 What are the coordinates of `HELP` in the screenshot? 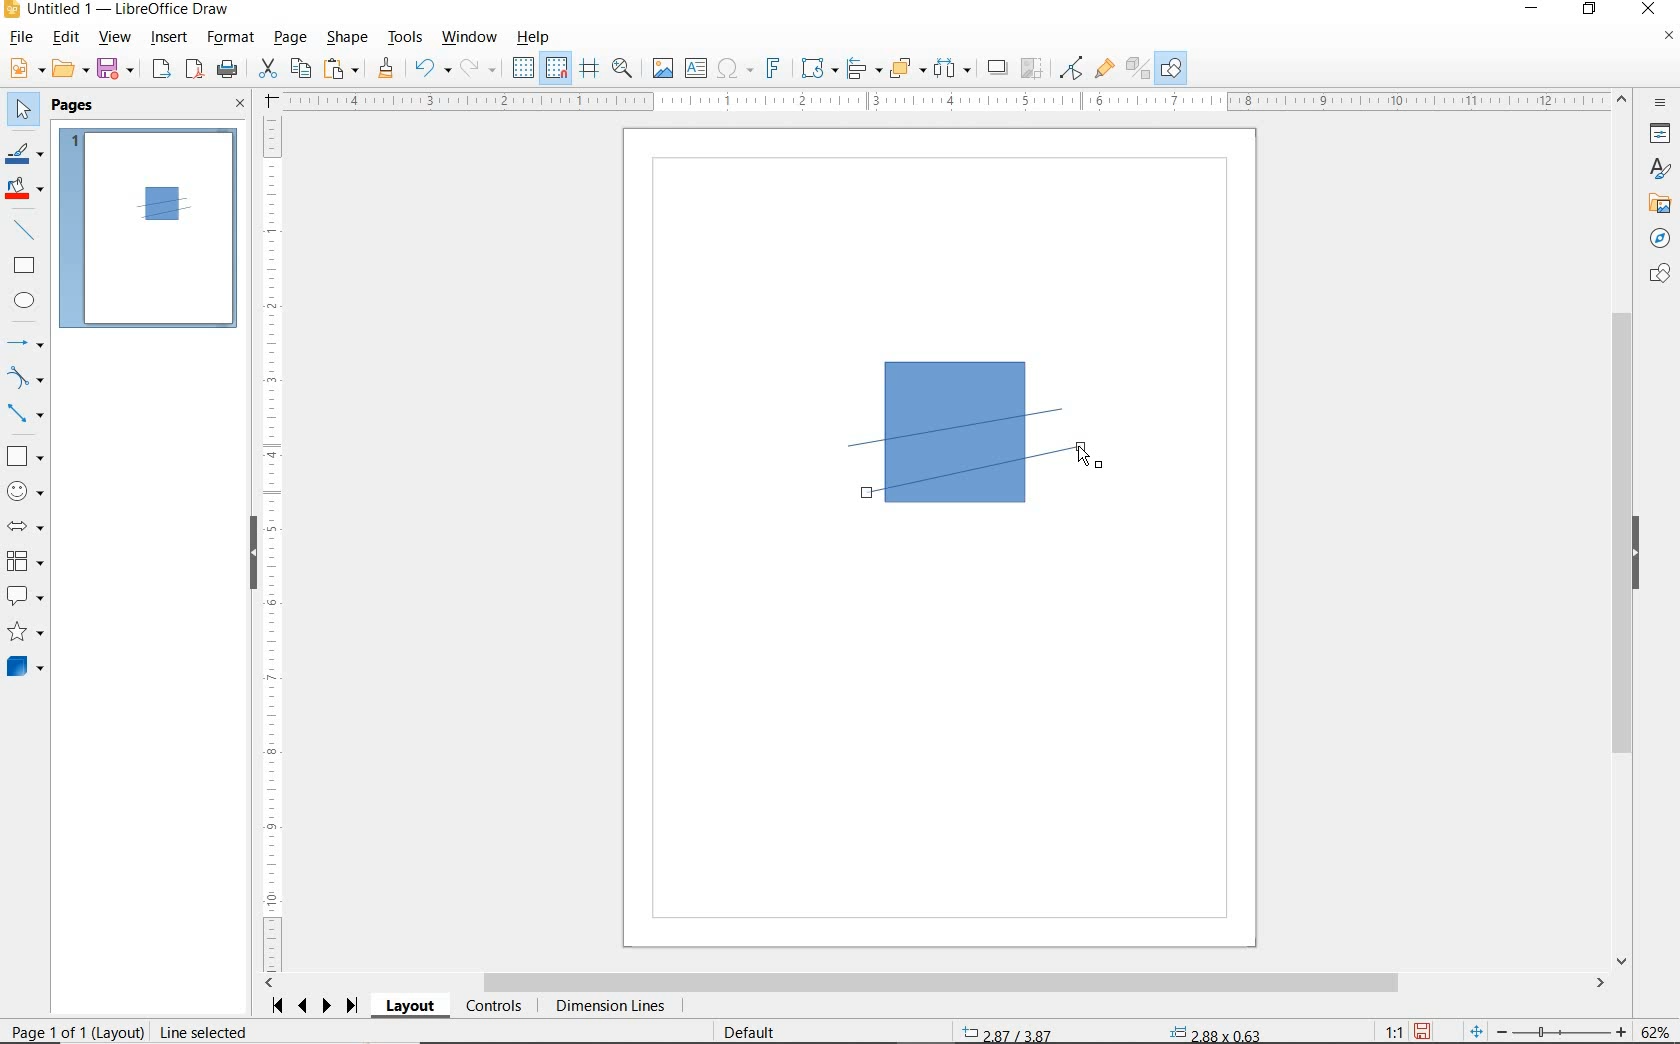 It's located at (538, 37).